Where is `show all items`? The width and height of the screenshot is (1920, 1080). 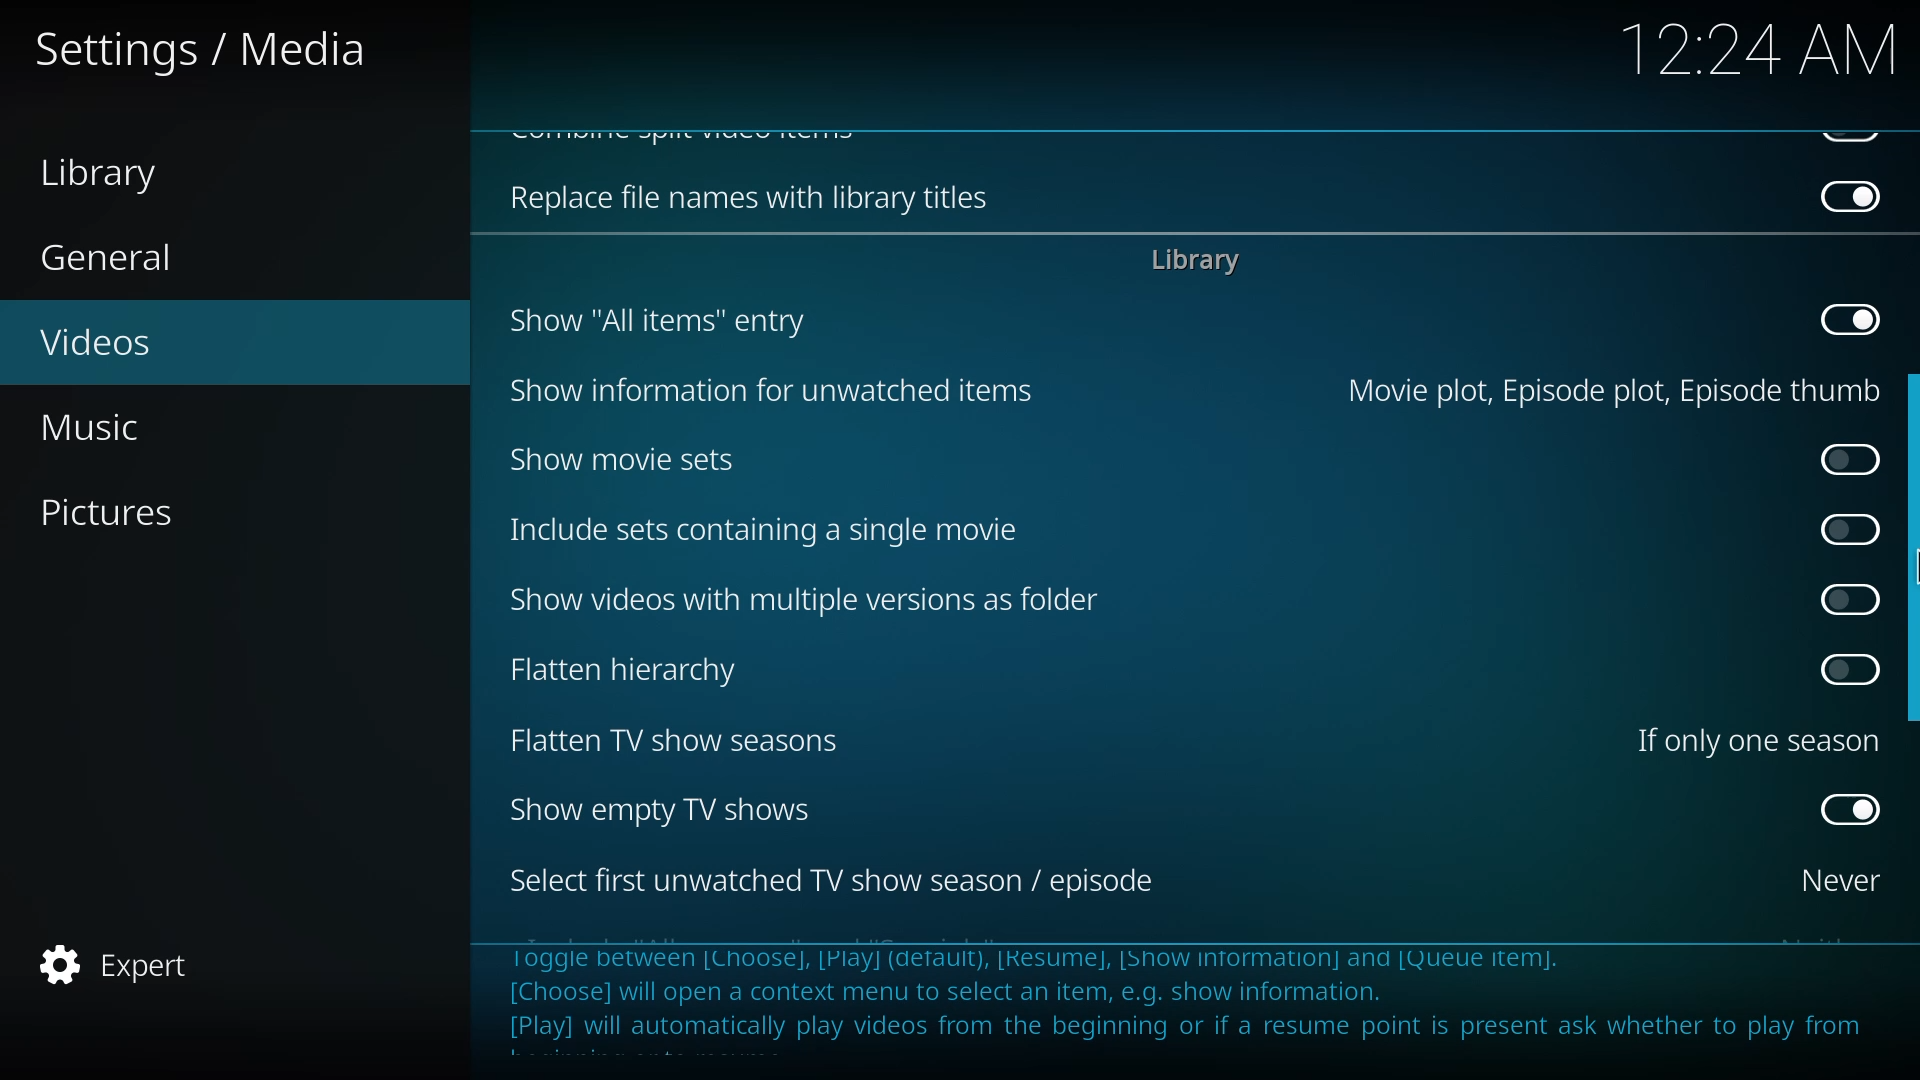
show all items is located at coordinates (654, 319).